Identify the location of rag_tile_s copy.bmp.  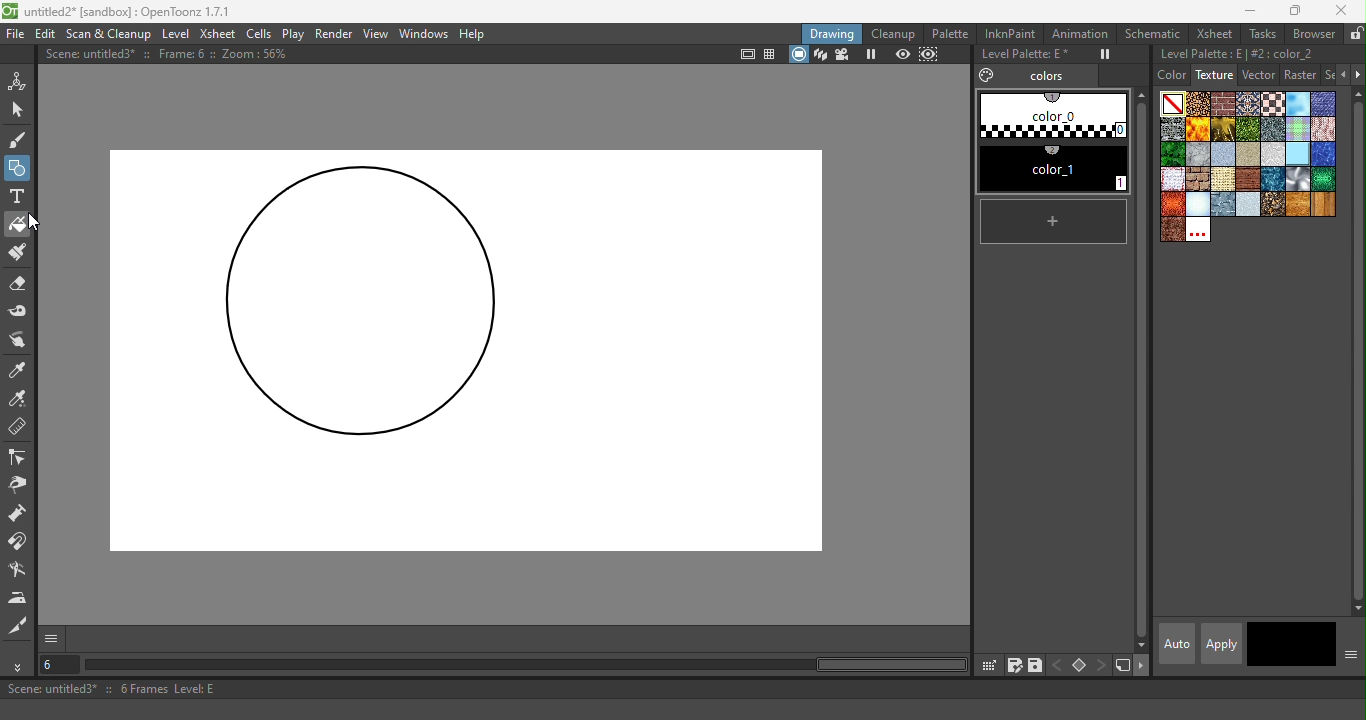
(1172, 180).